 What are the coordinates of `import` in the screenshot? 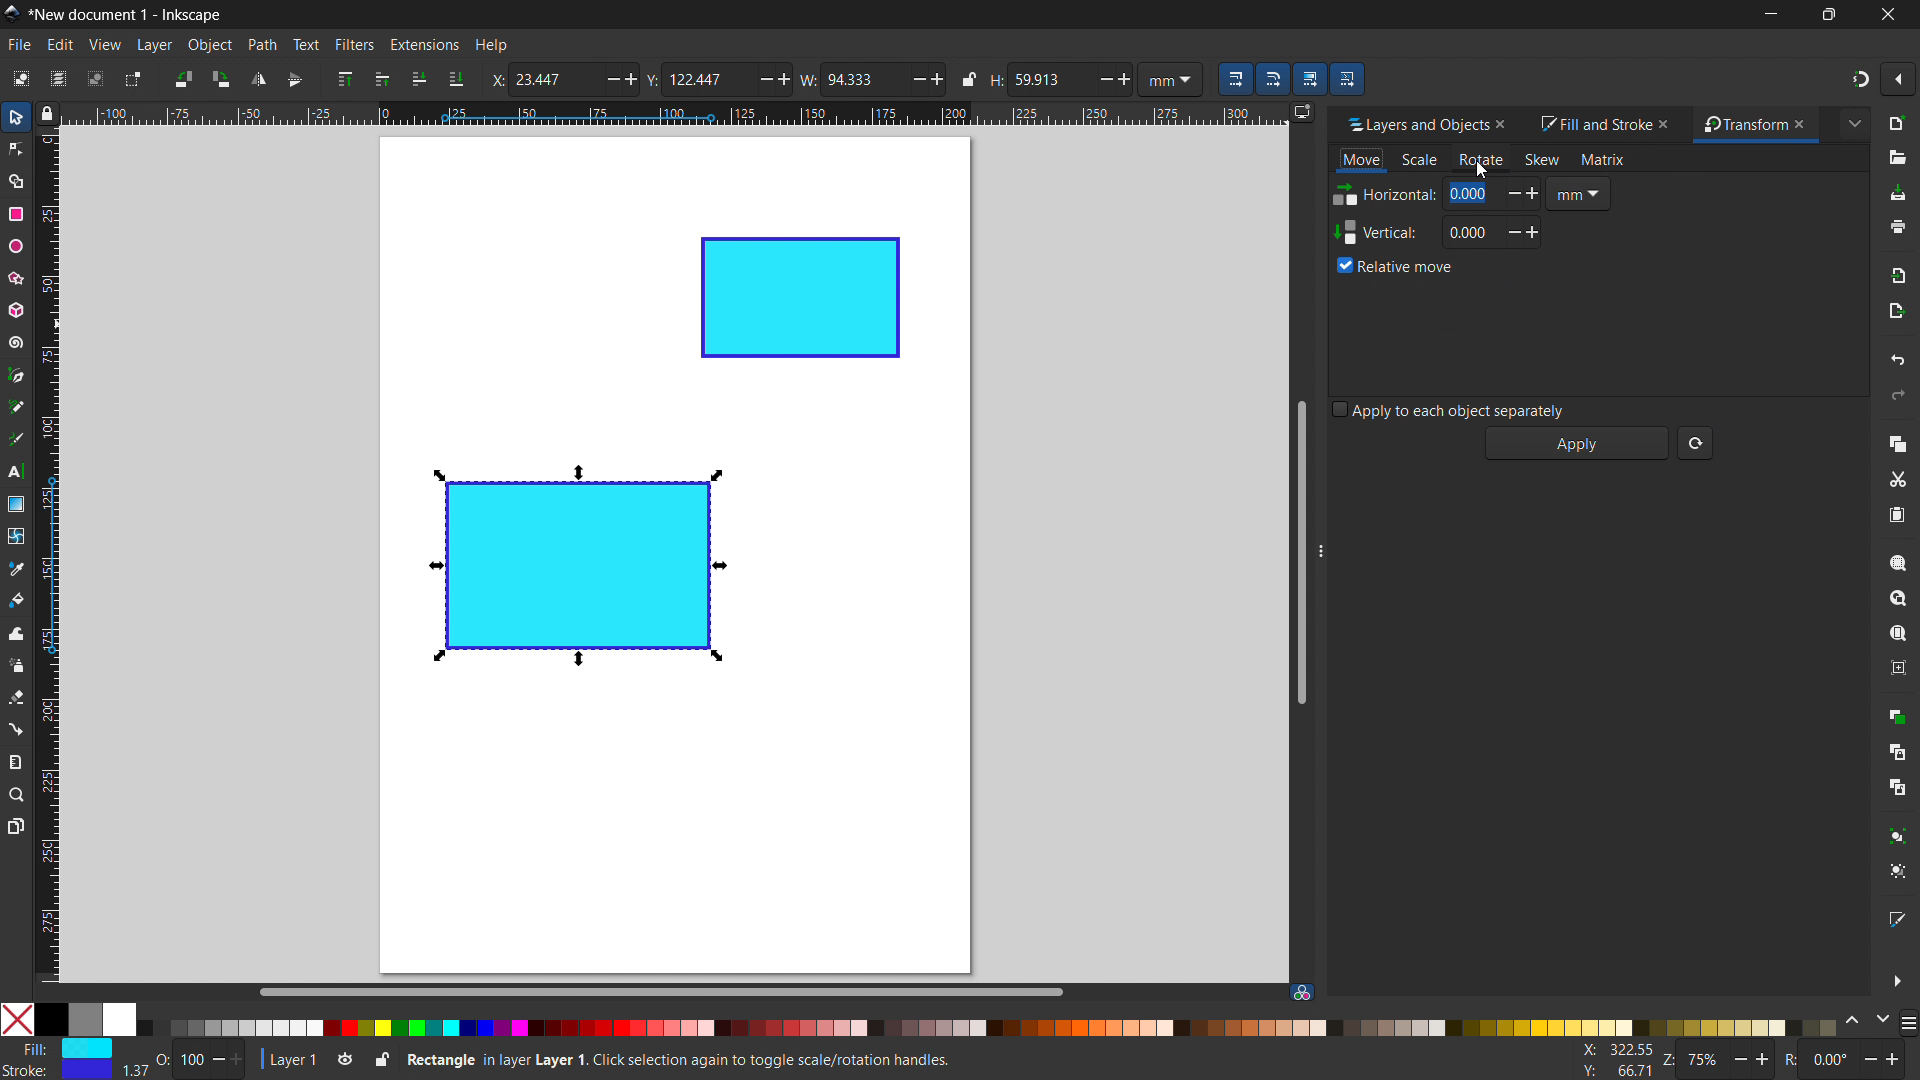 It's located at (1900, 274).